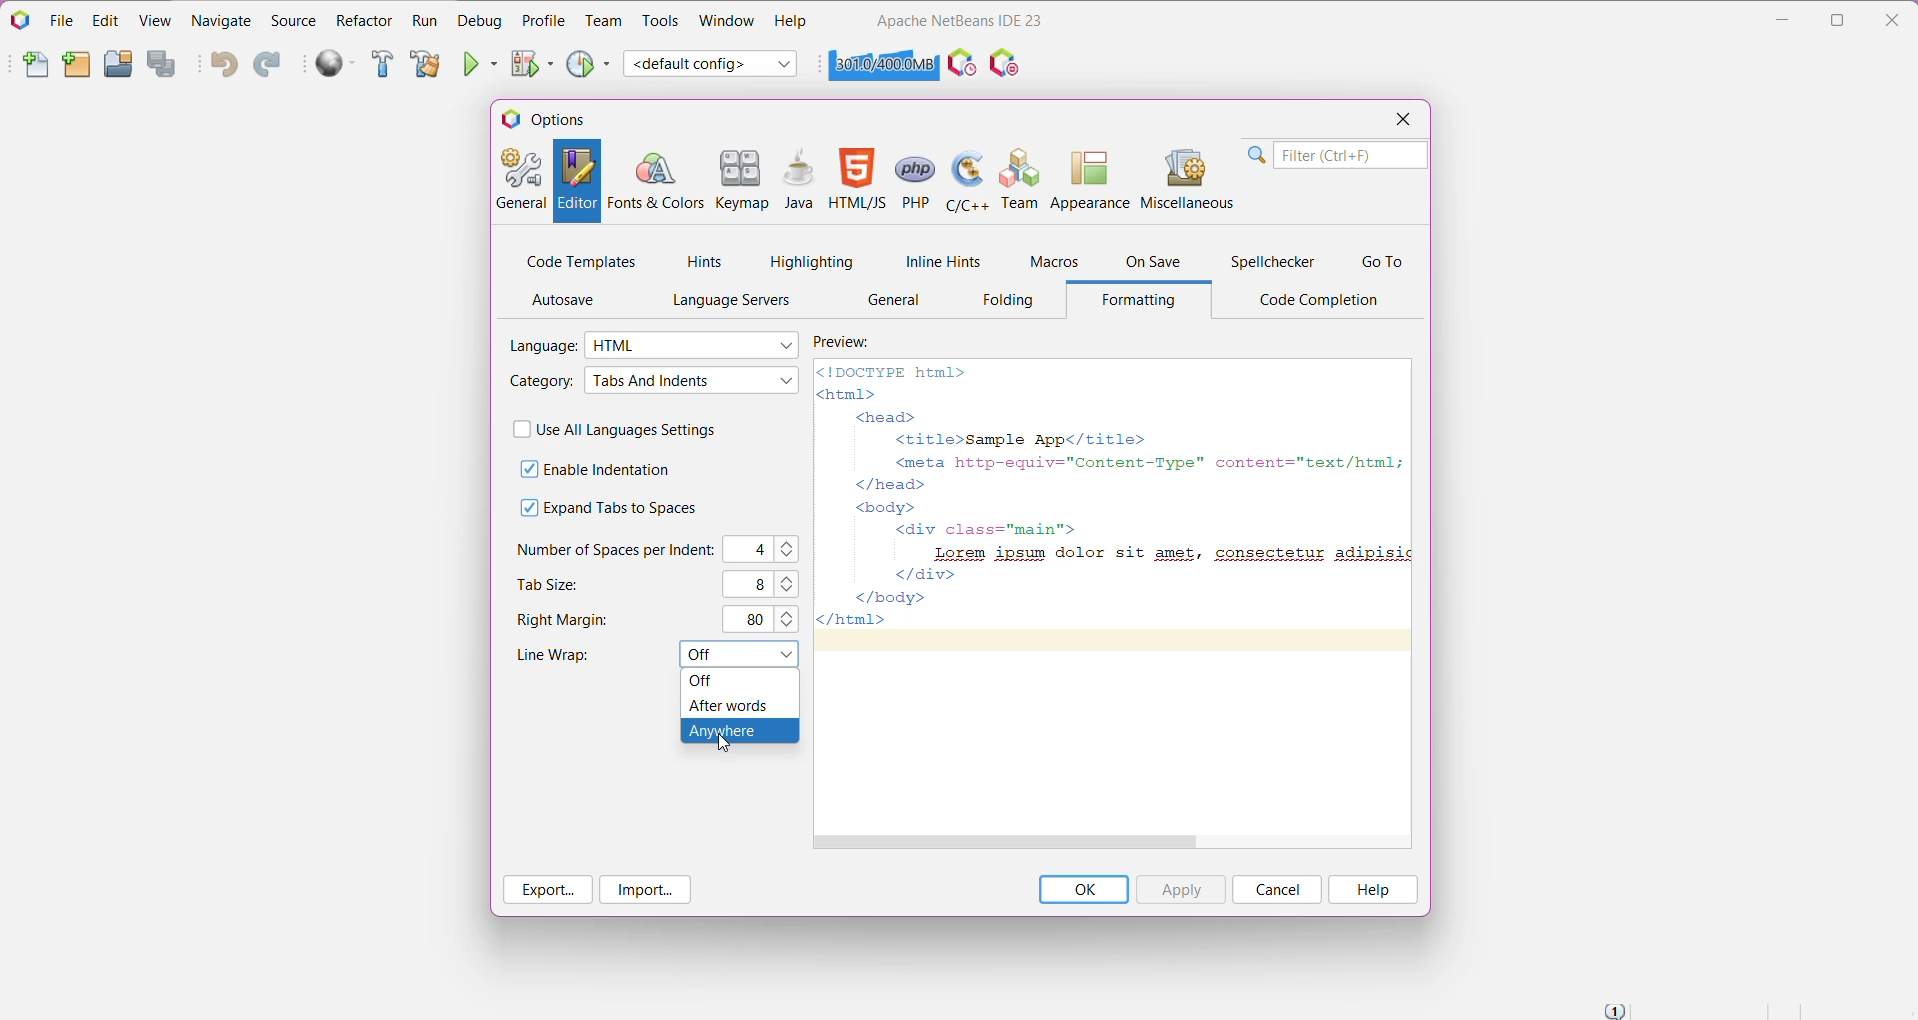 Image resolution: width=1918 pixels, height=1020 pixels. What do you see at coordinates (293, 21) in the screenshot?
I see `Source` at bounding box center [293, 21].